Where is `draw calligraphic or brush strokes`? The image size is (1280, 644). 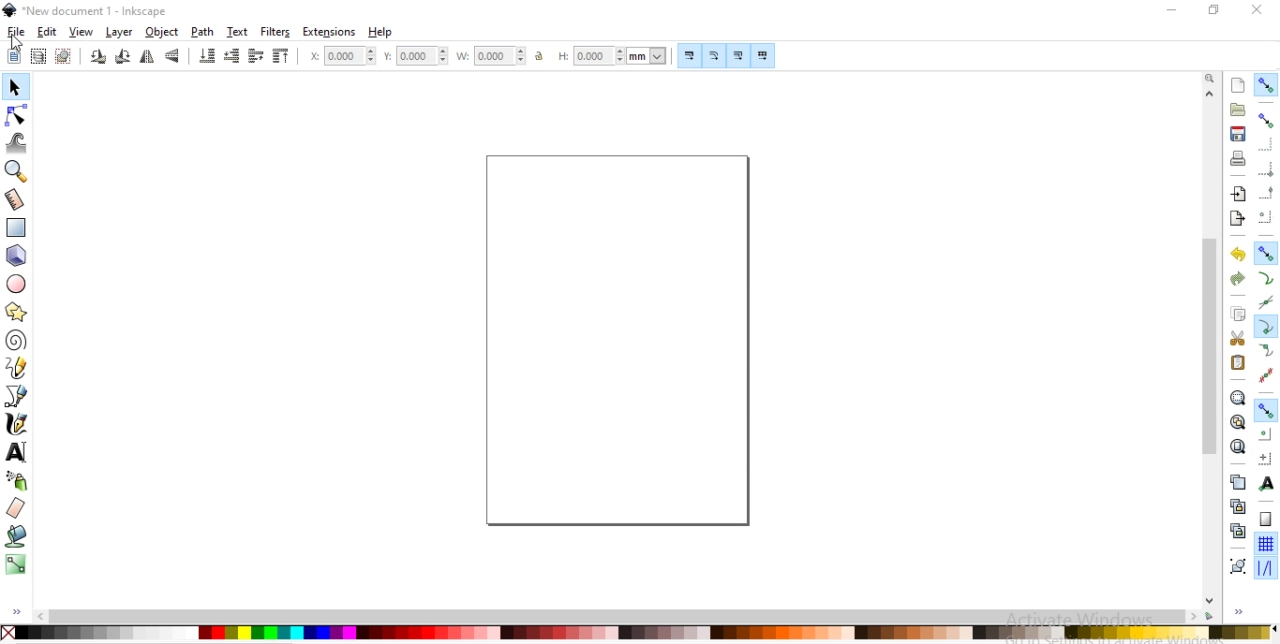 draw calligraphic or brush strokes is located at coordinates (19, 424).